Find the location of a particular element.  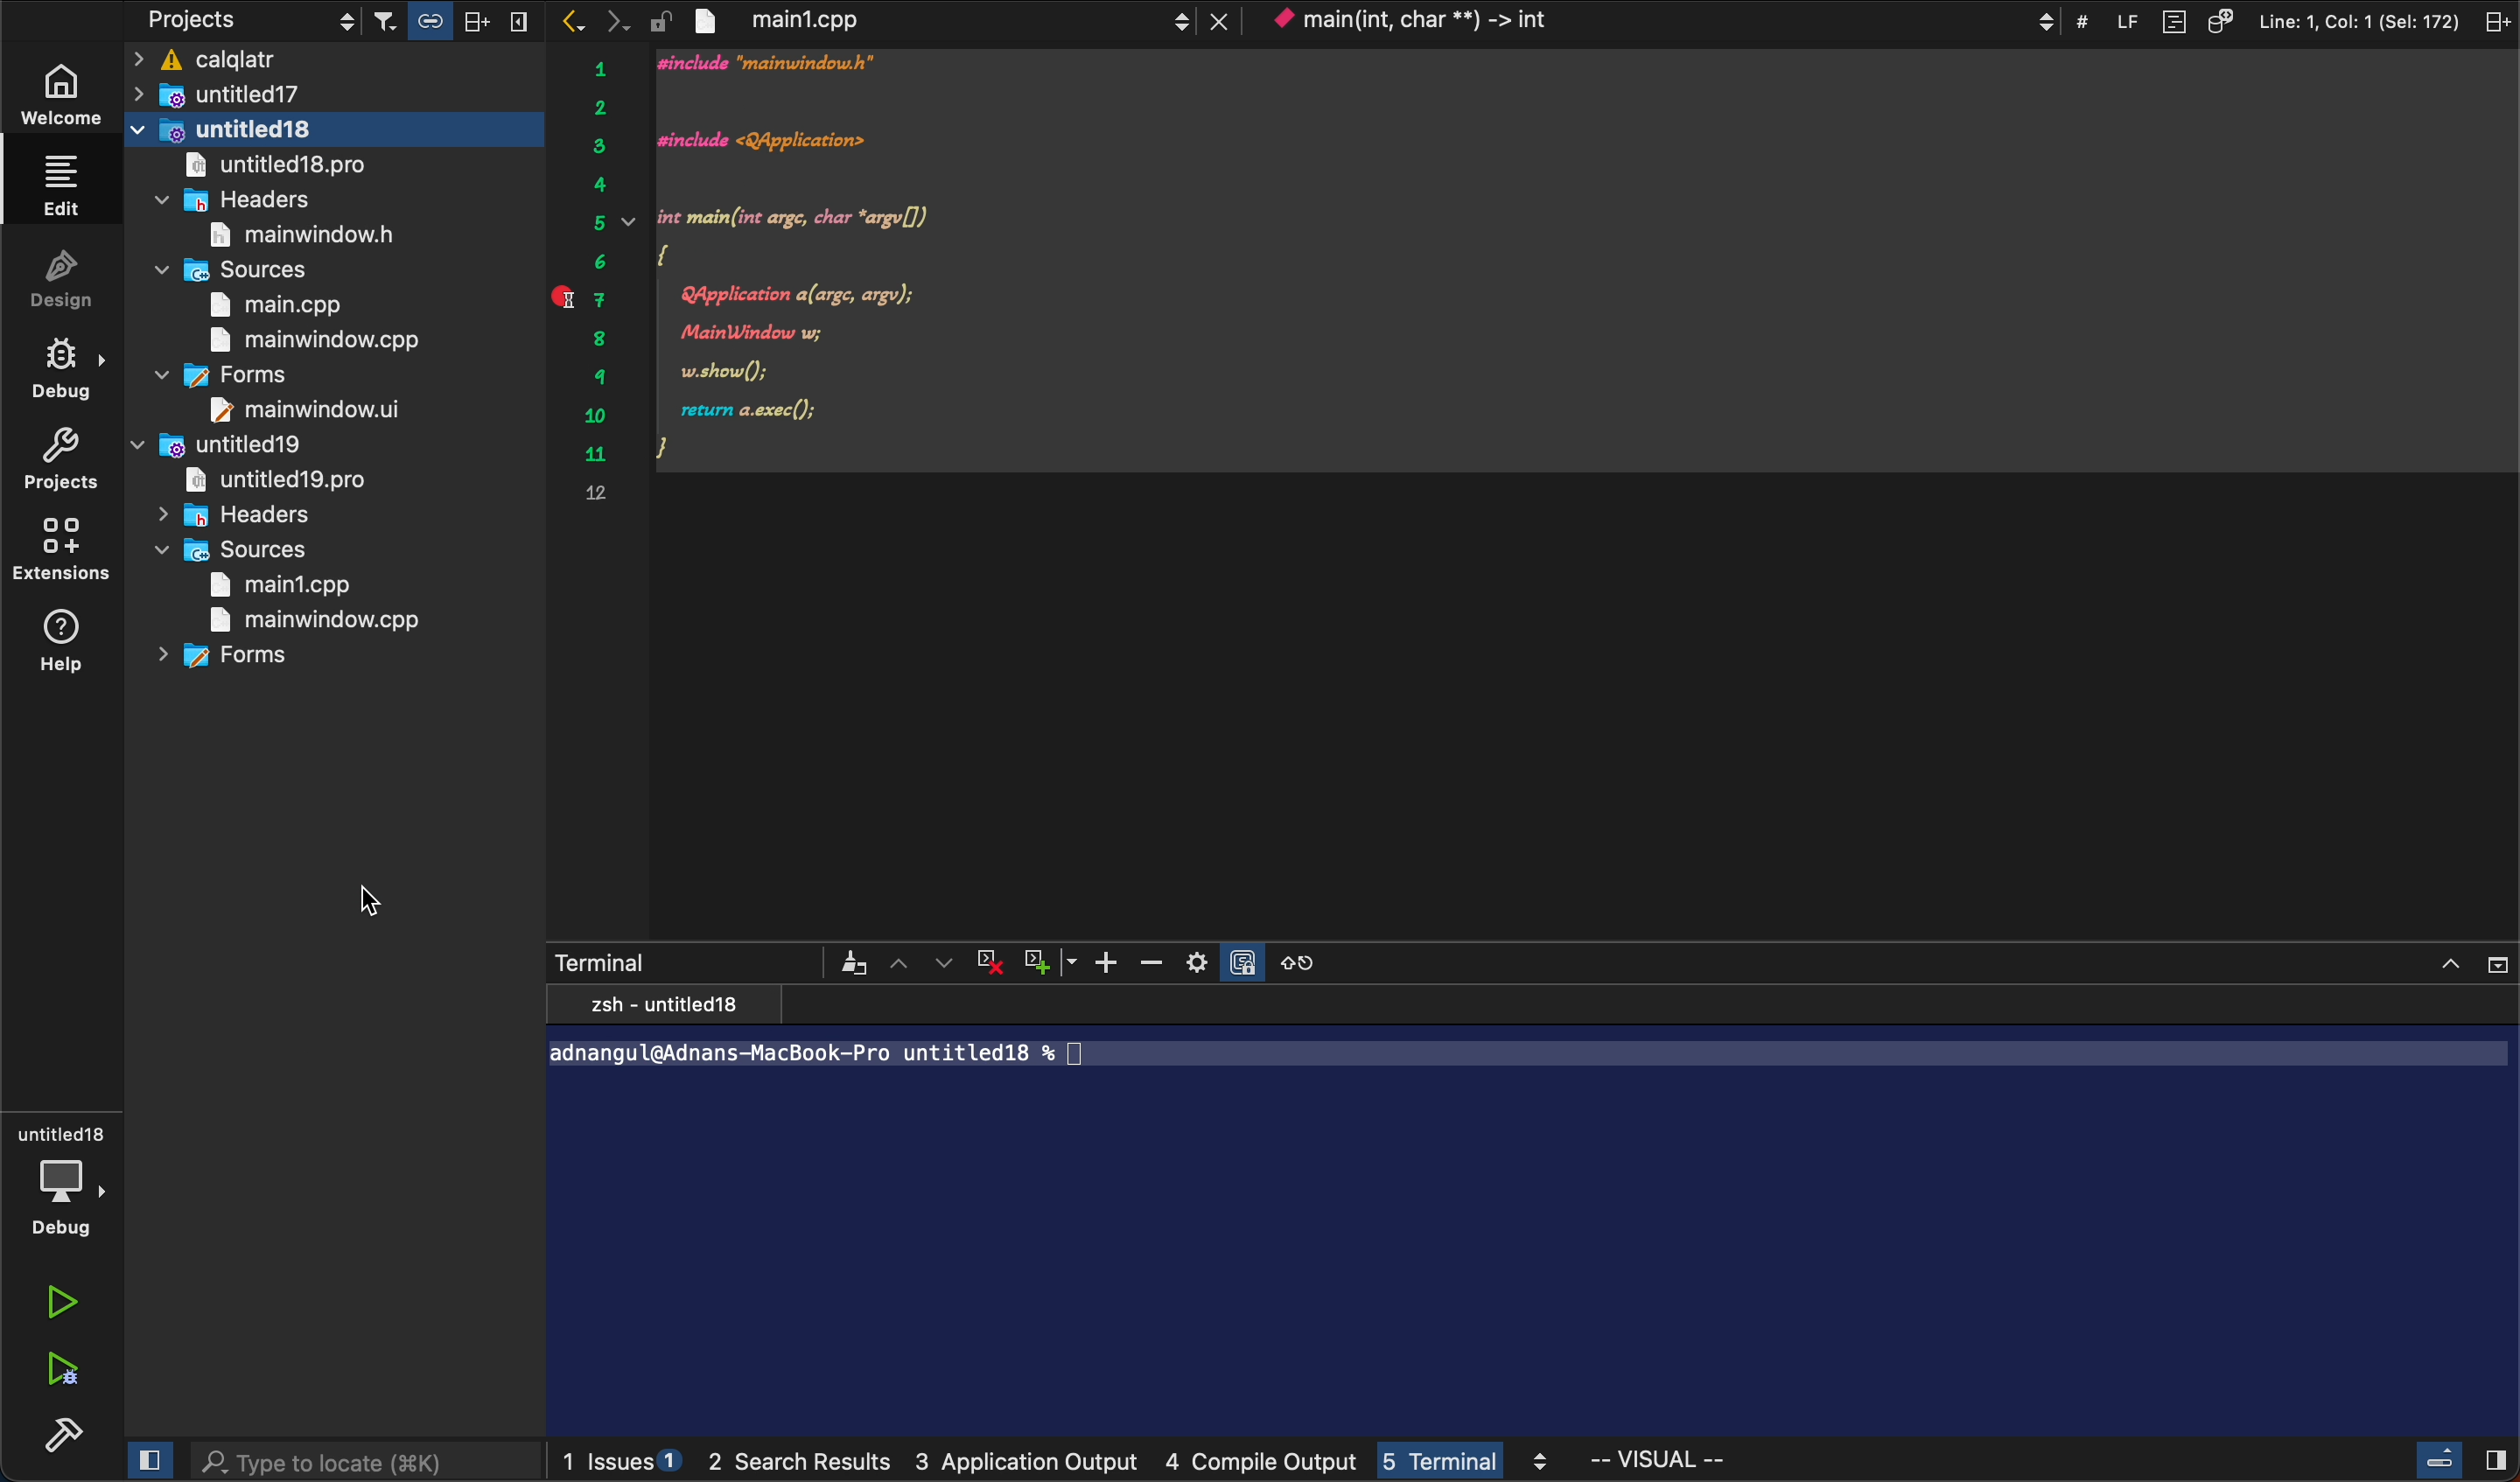

LF is located at coordinates (2120, 19).